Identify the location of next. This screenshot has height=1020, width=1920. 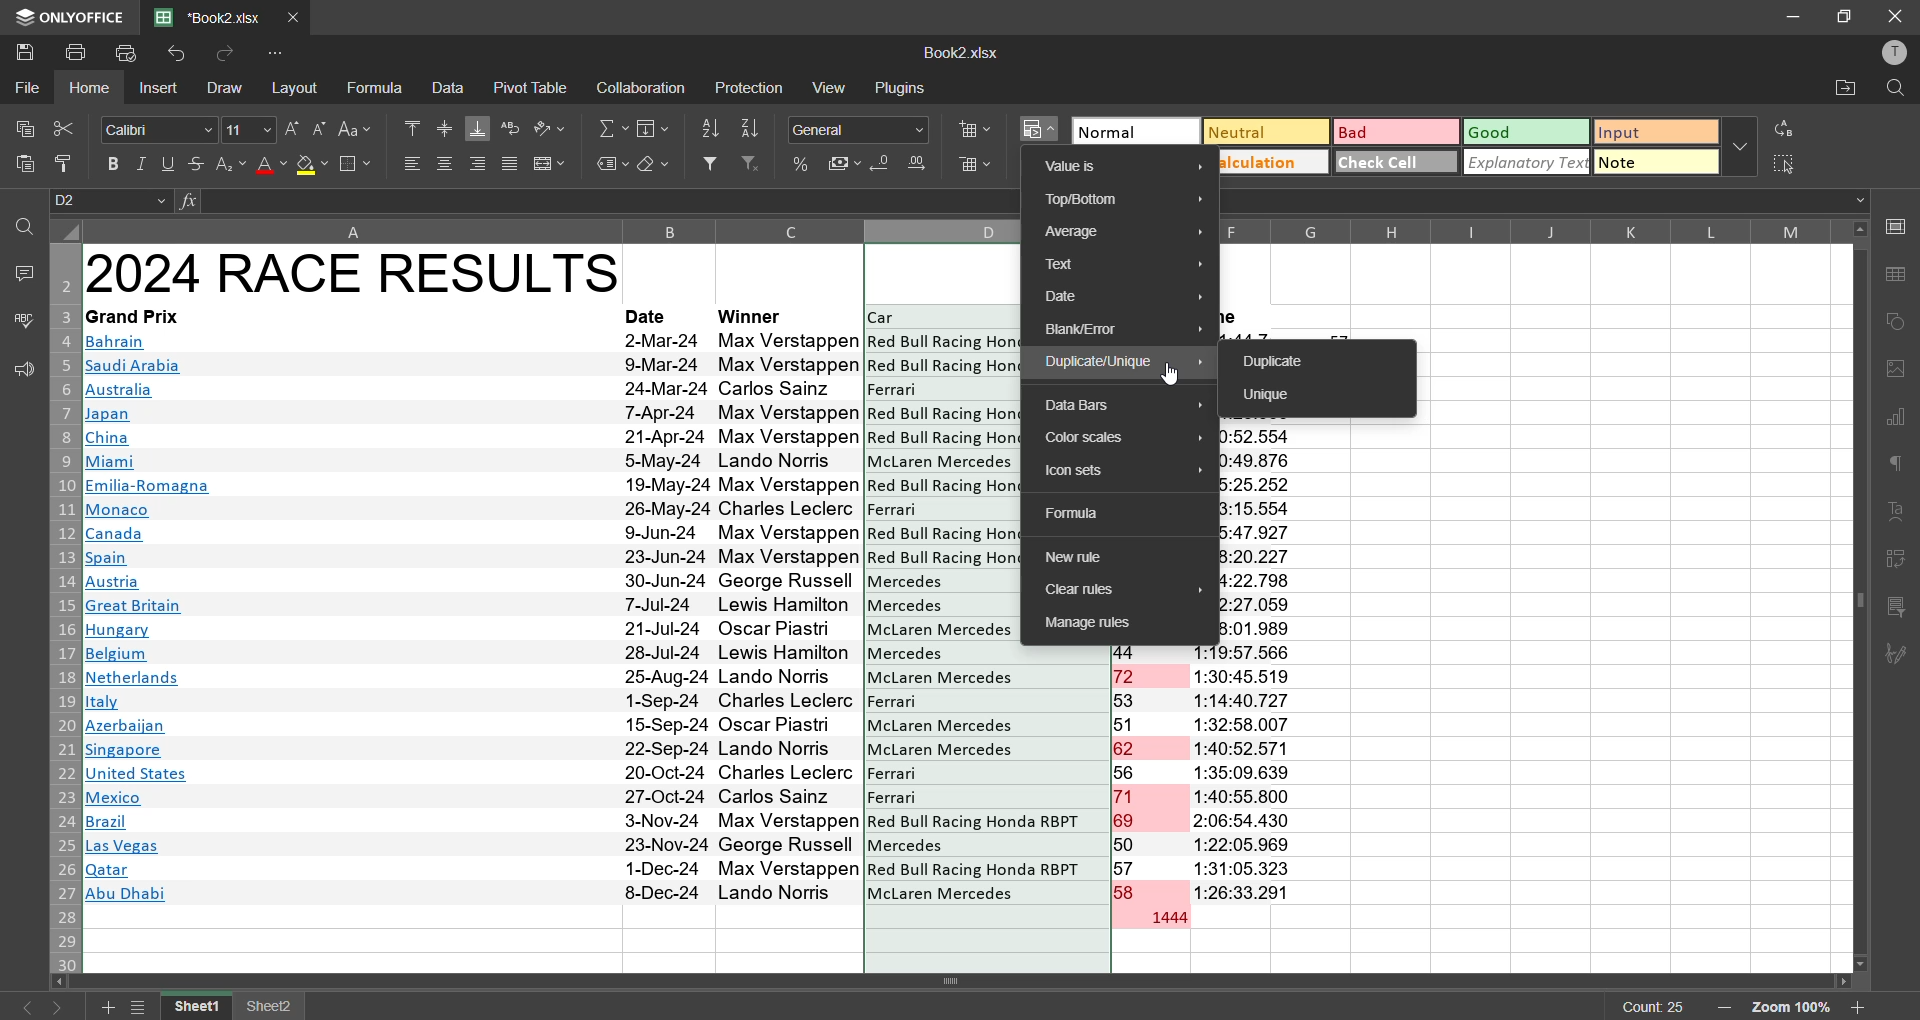
(64, 1007).